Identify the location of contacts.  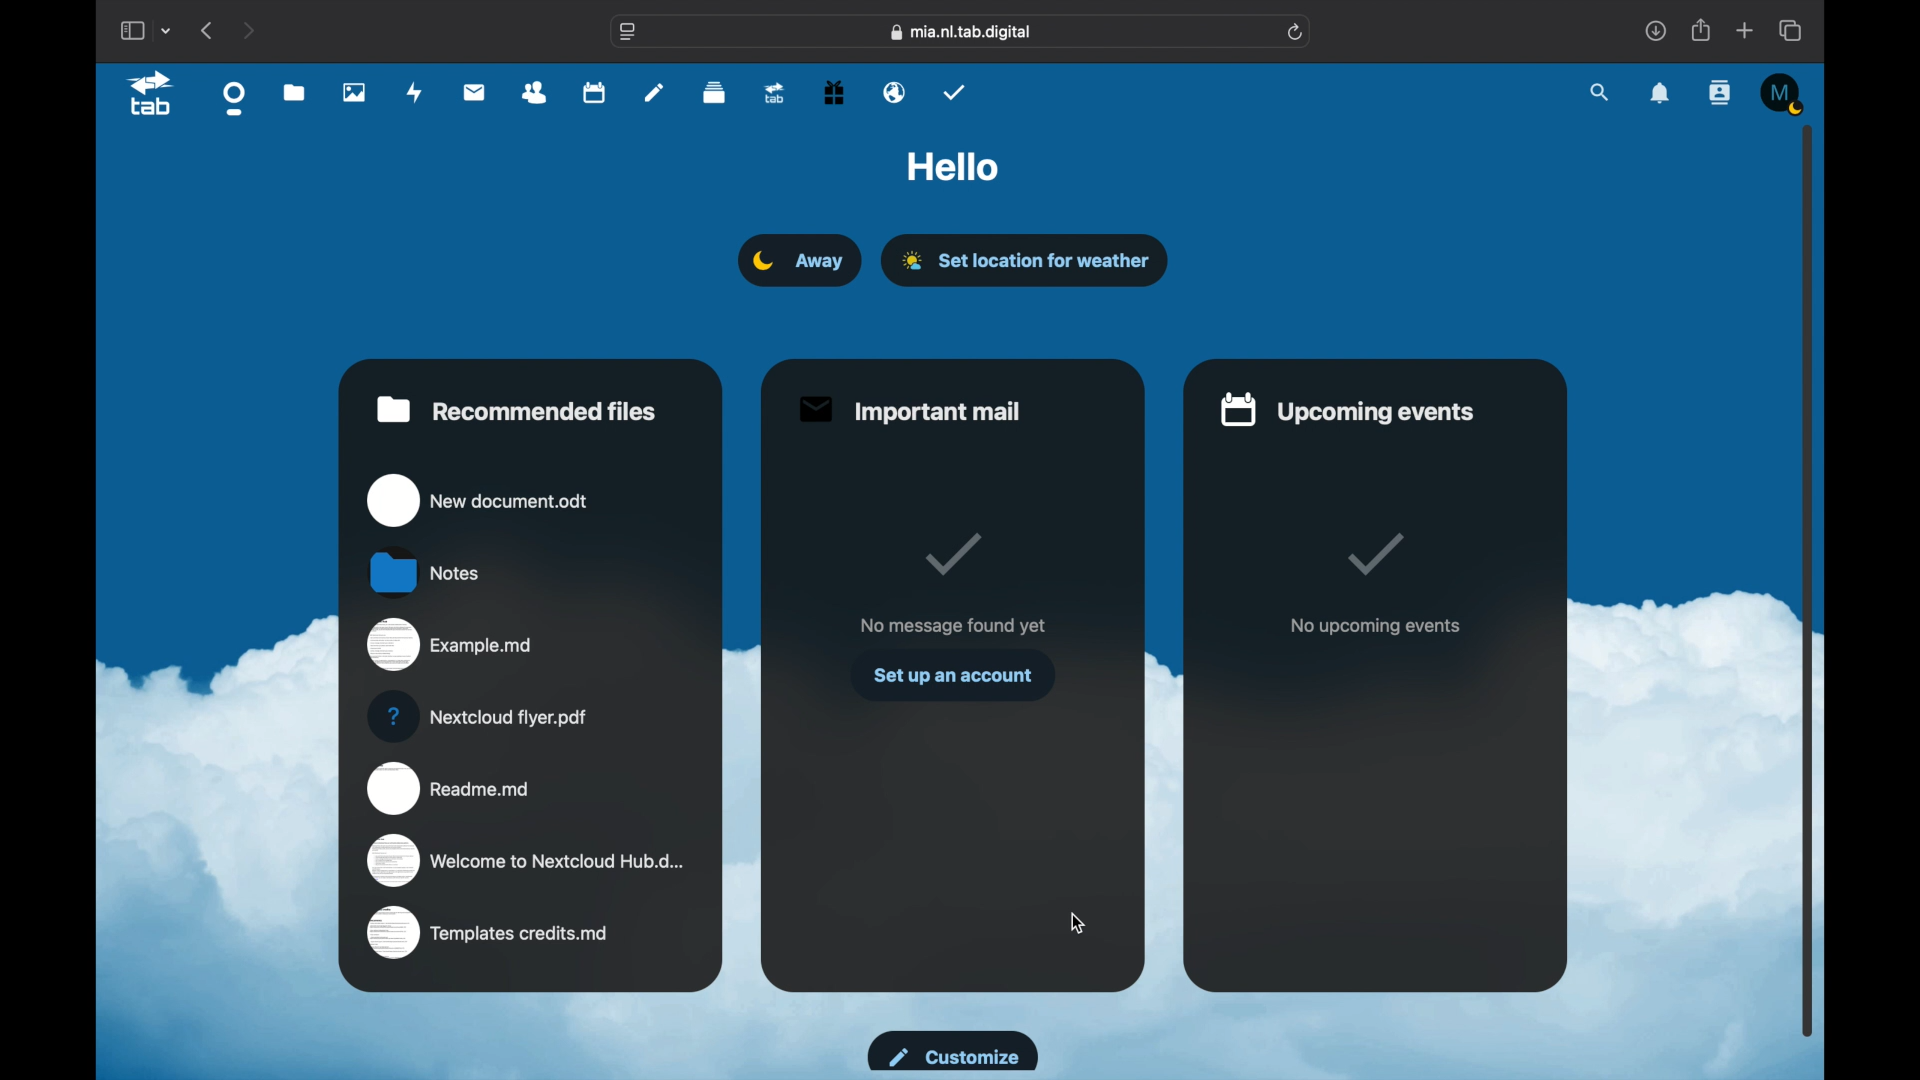
(1721, 92).